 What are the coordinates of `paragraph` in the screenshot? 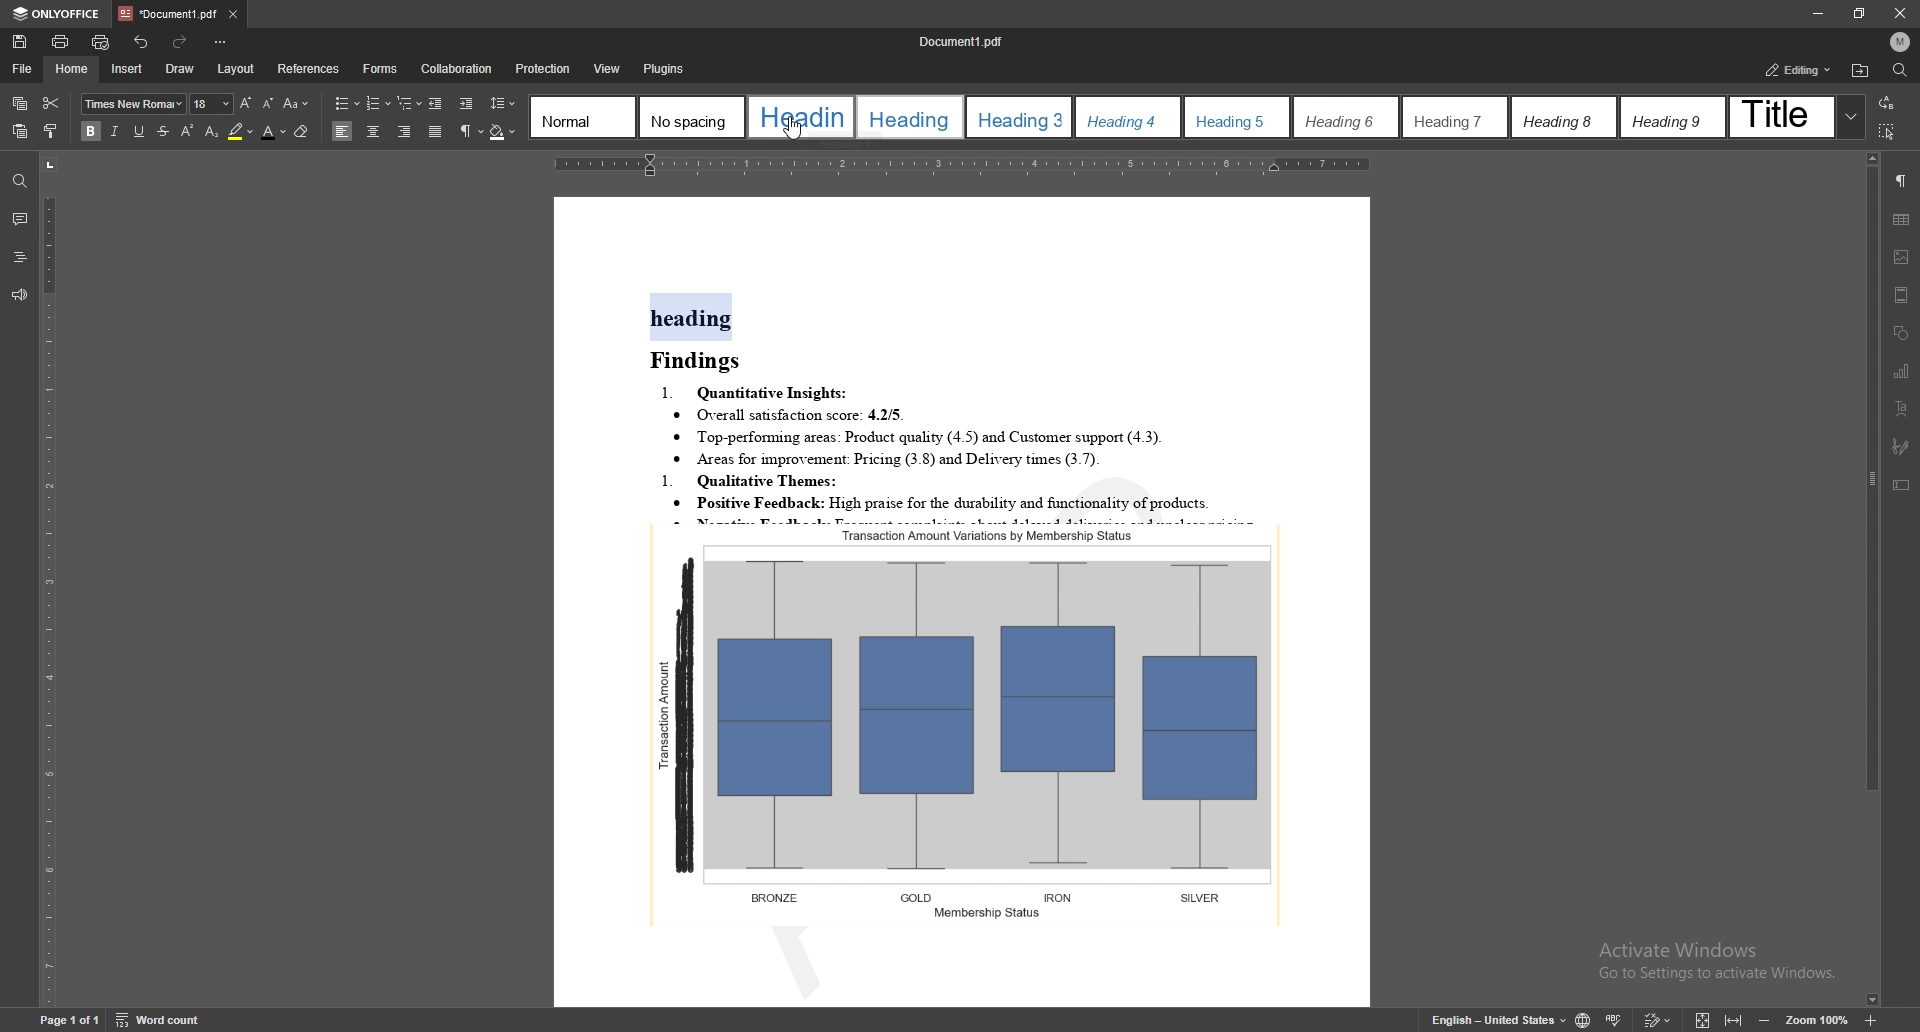 It's located at (1901, 180).